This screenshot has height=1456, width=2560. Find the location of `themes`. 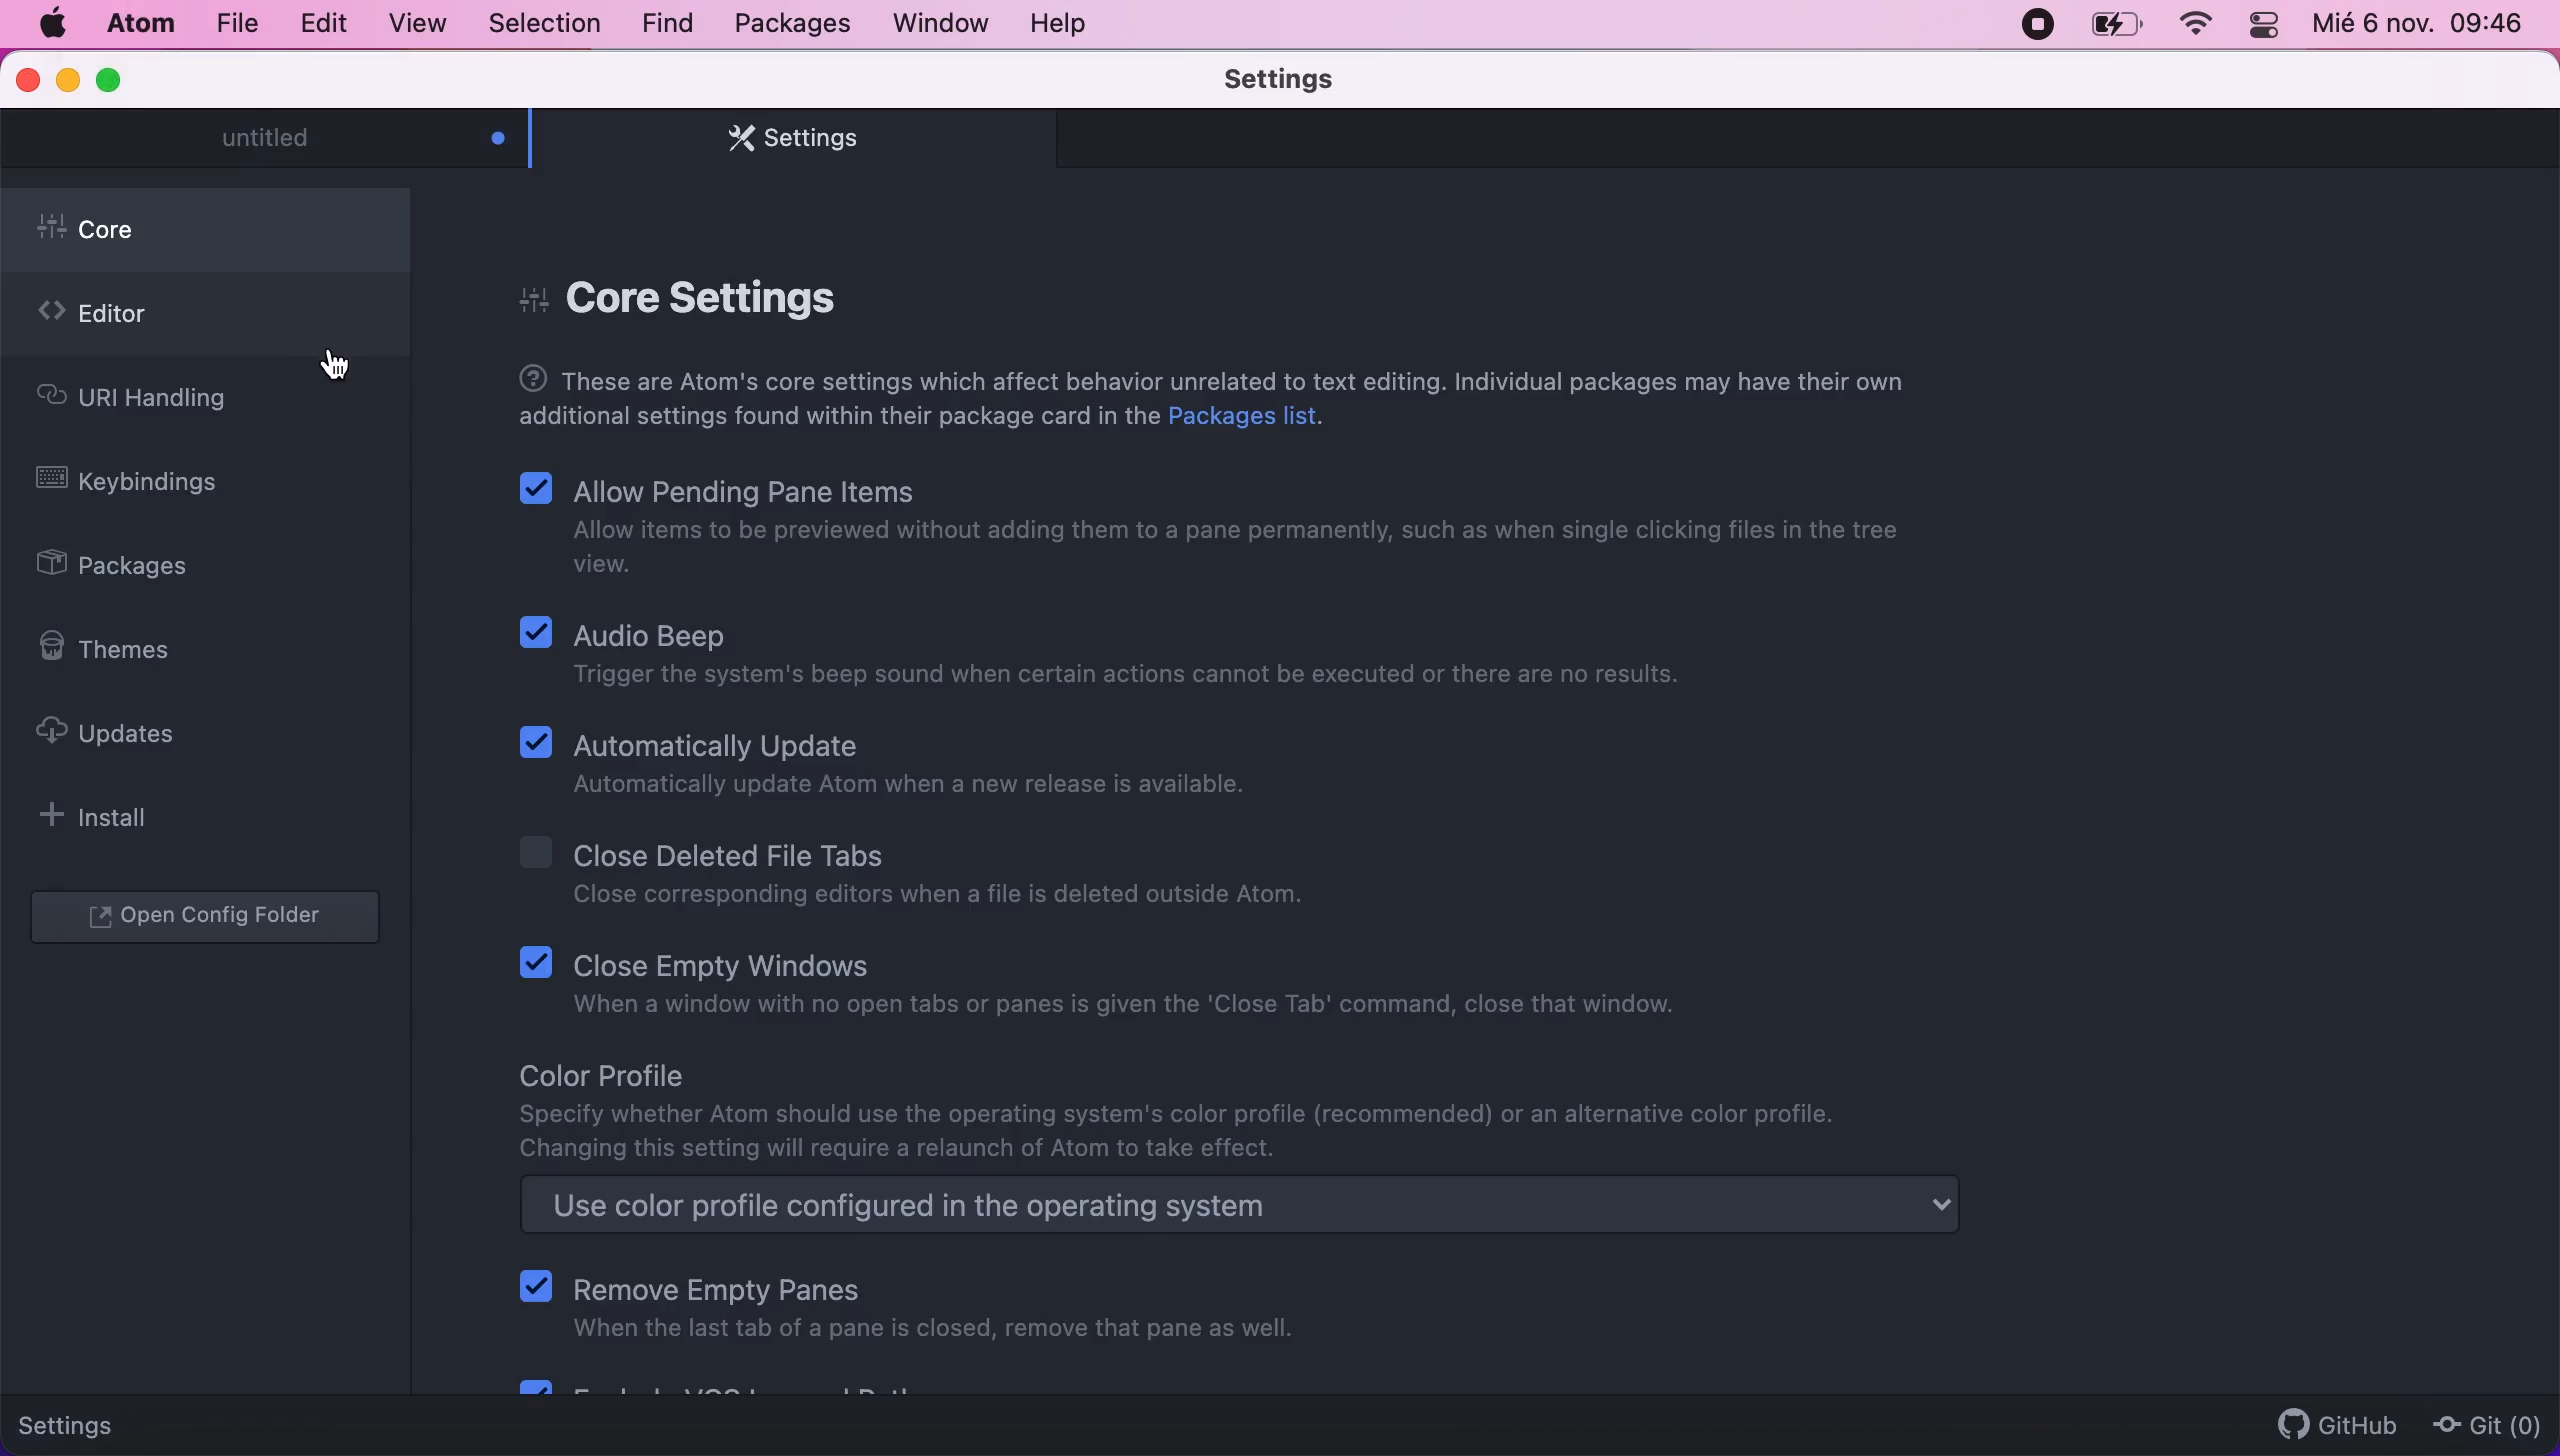

themes is located at coordinates (126, 644).